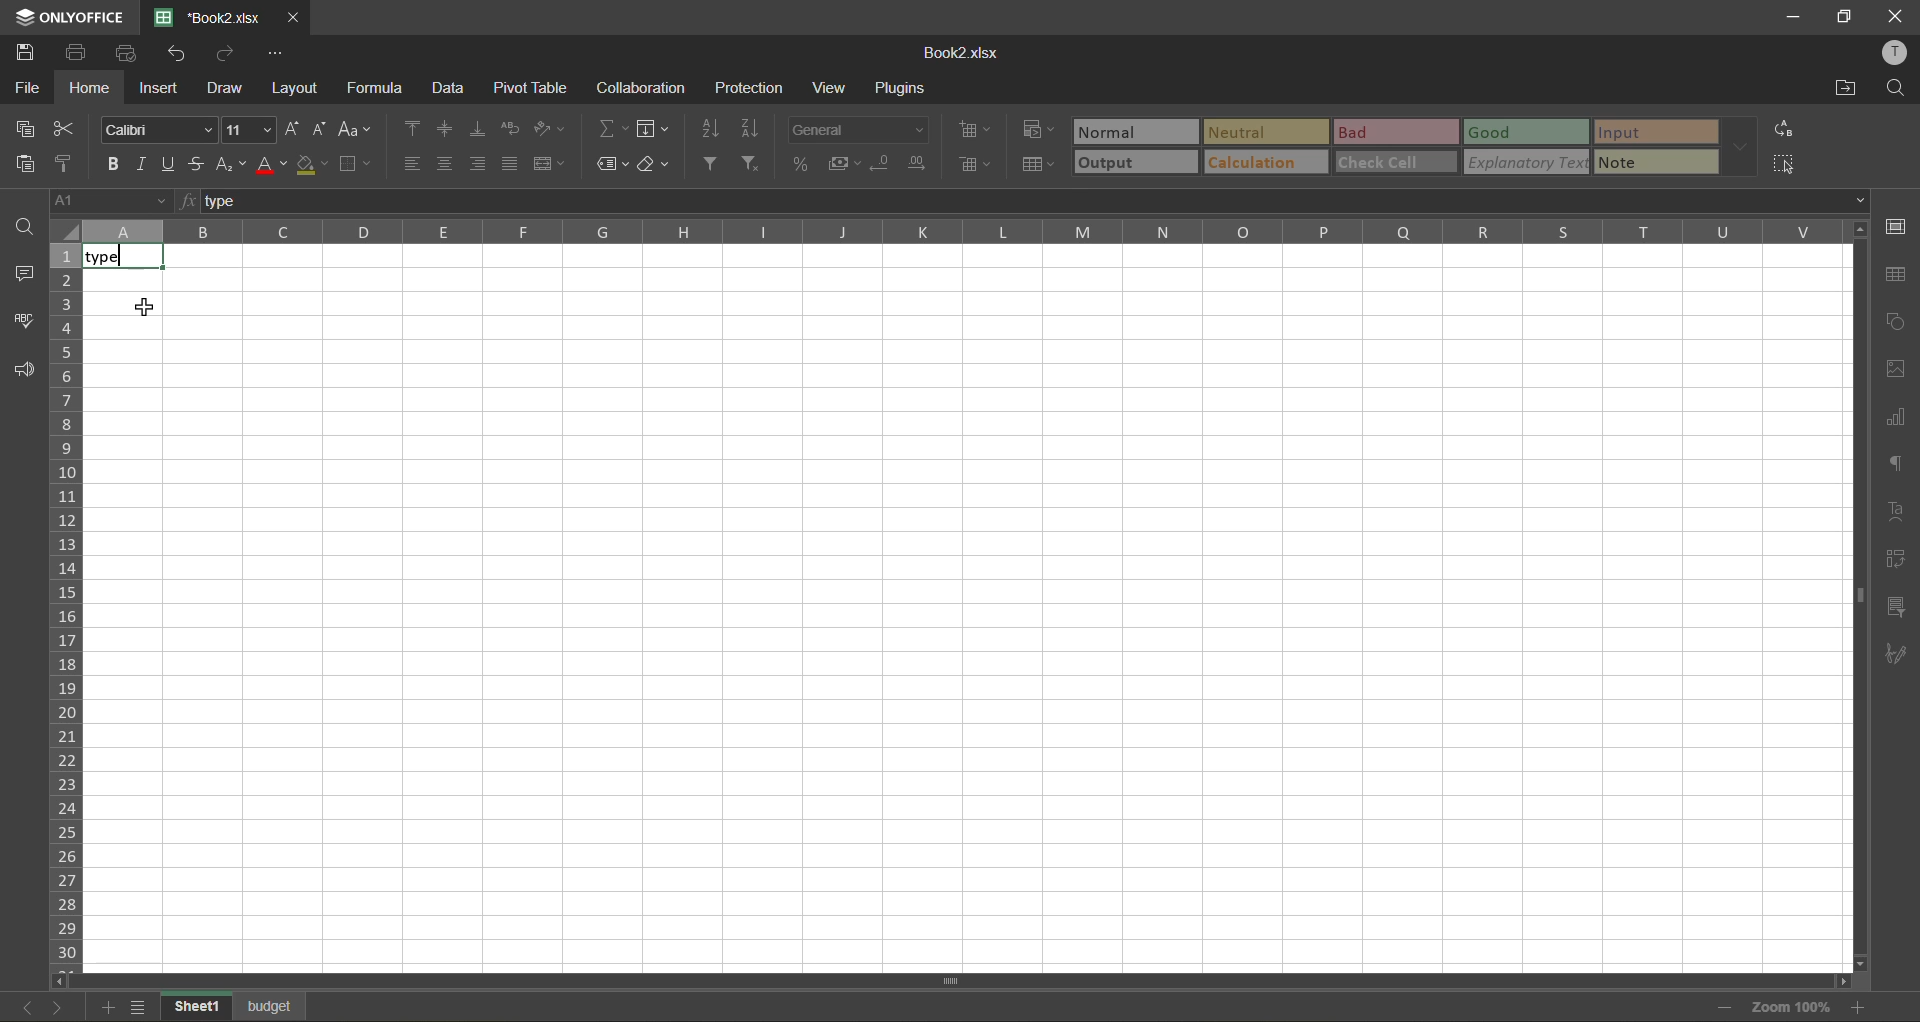 The width and height of the screenshot is (1920, 1022). Describe the element at coordinates (194, 1006) in the screenshot. I see `sheet names` at that location.